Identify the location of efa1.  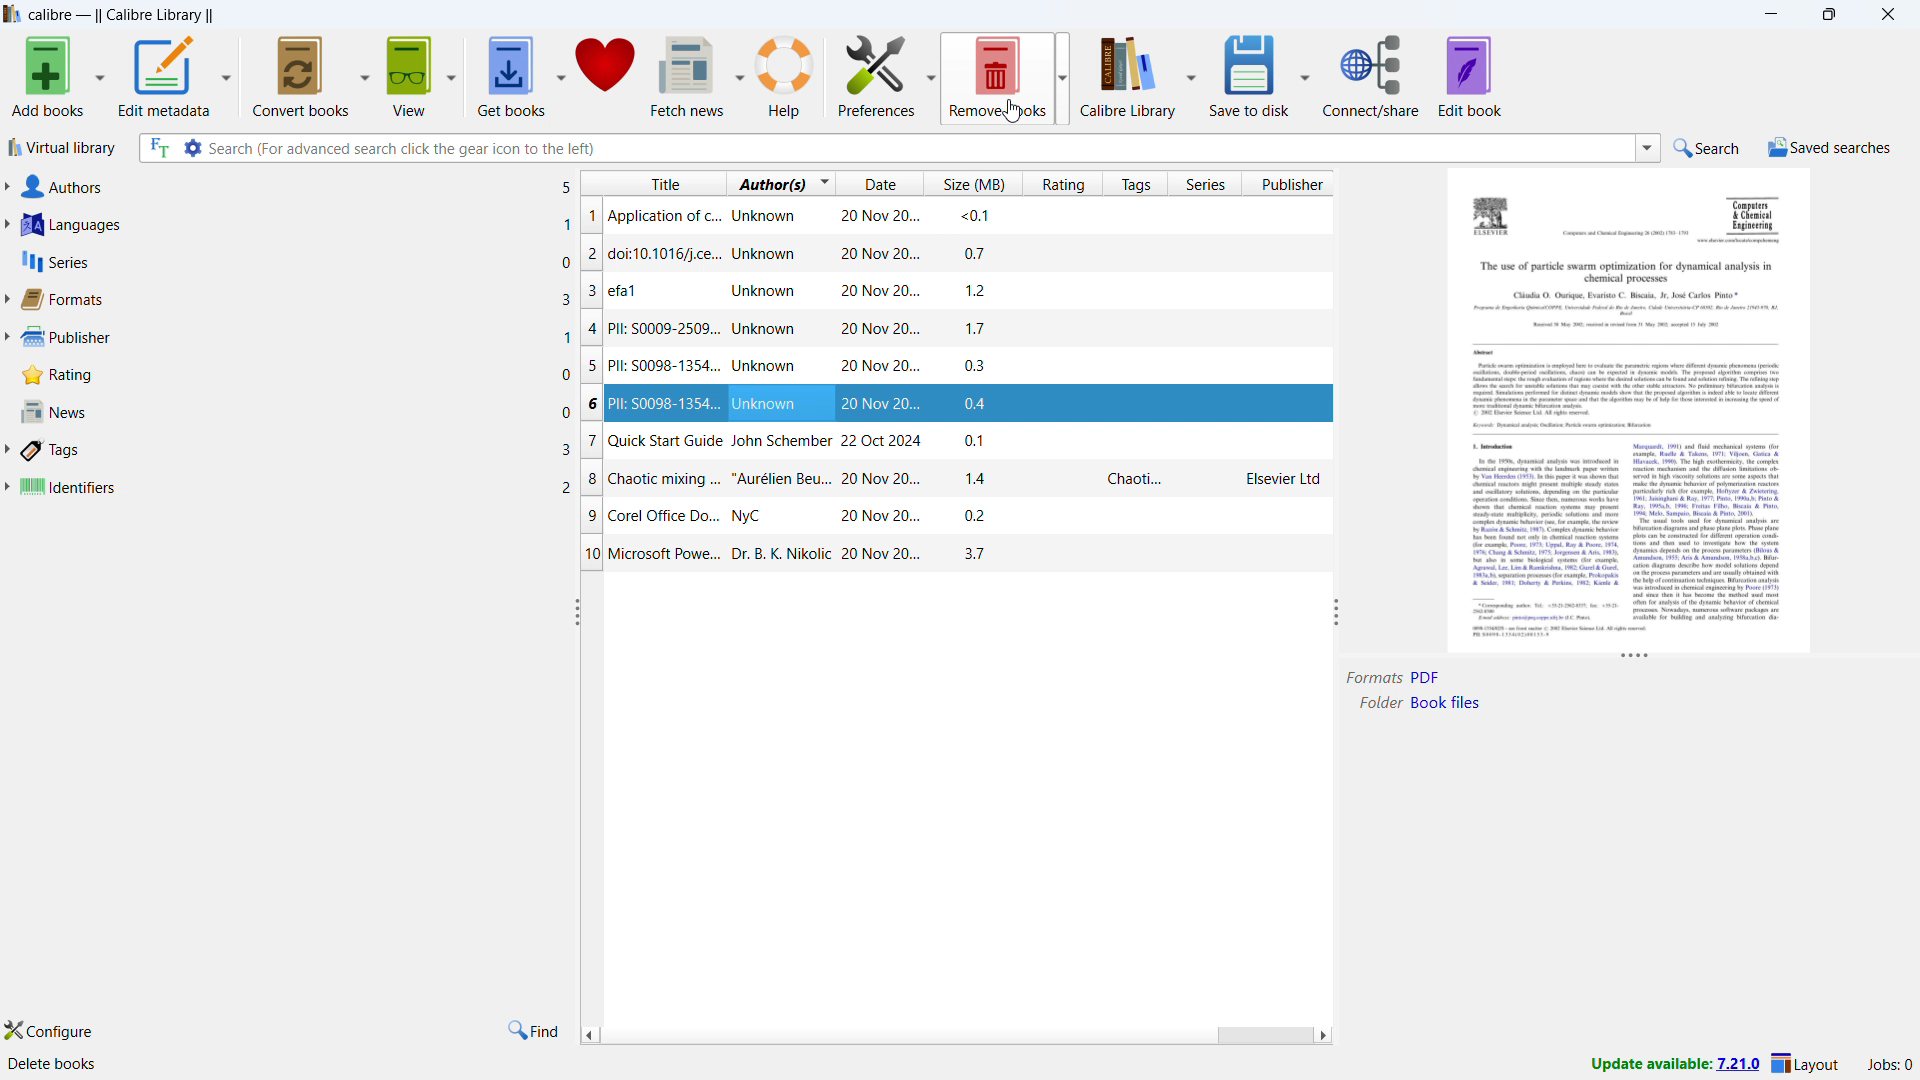
(964, 293).